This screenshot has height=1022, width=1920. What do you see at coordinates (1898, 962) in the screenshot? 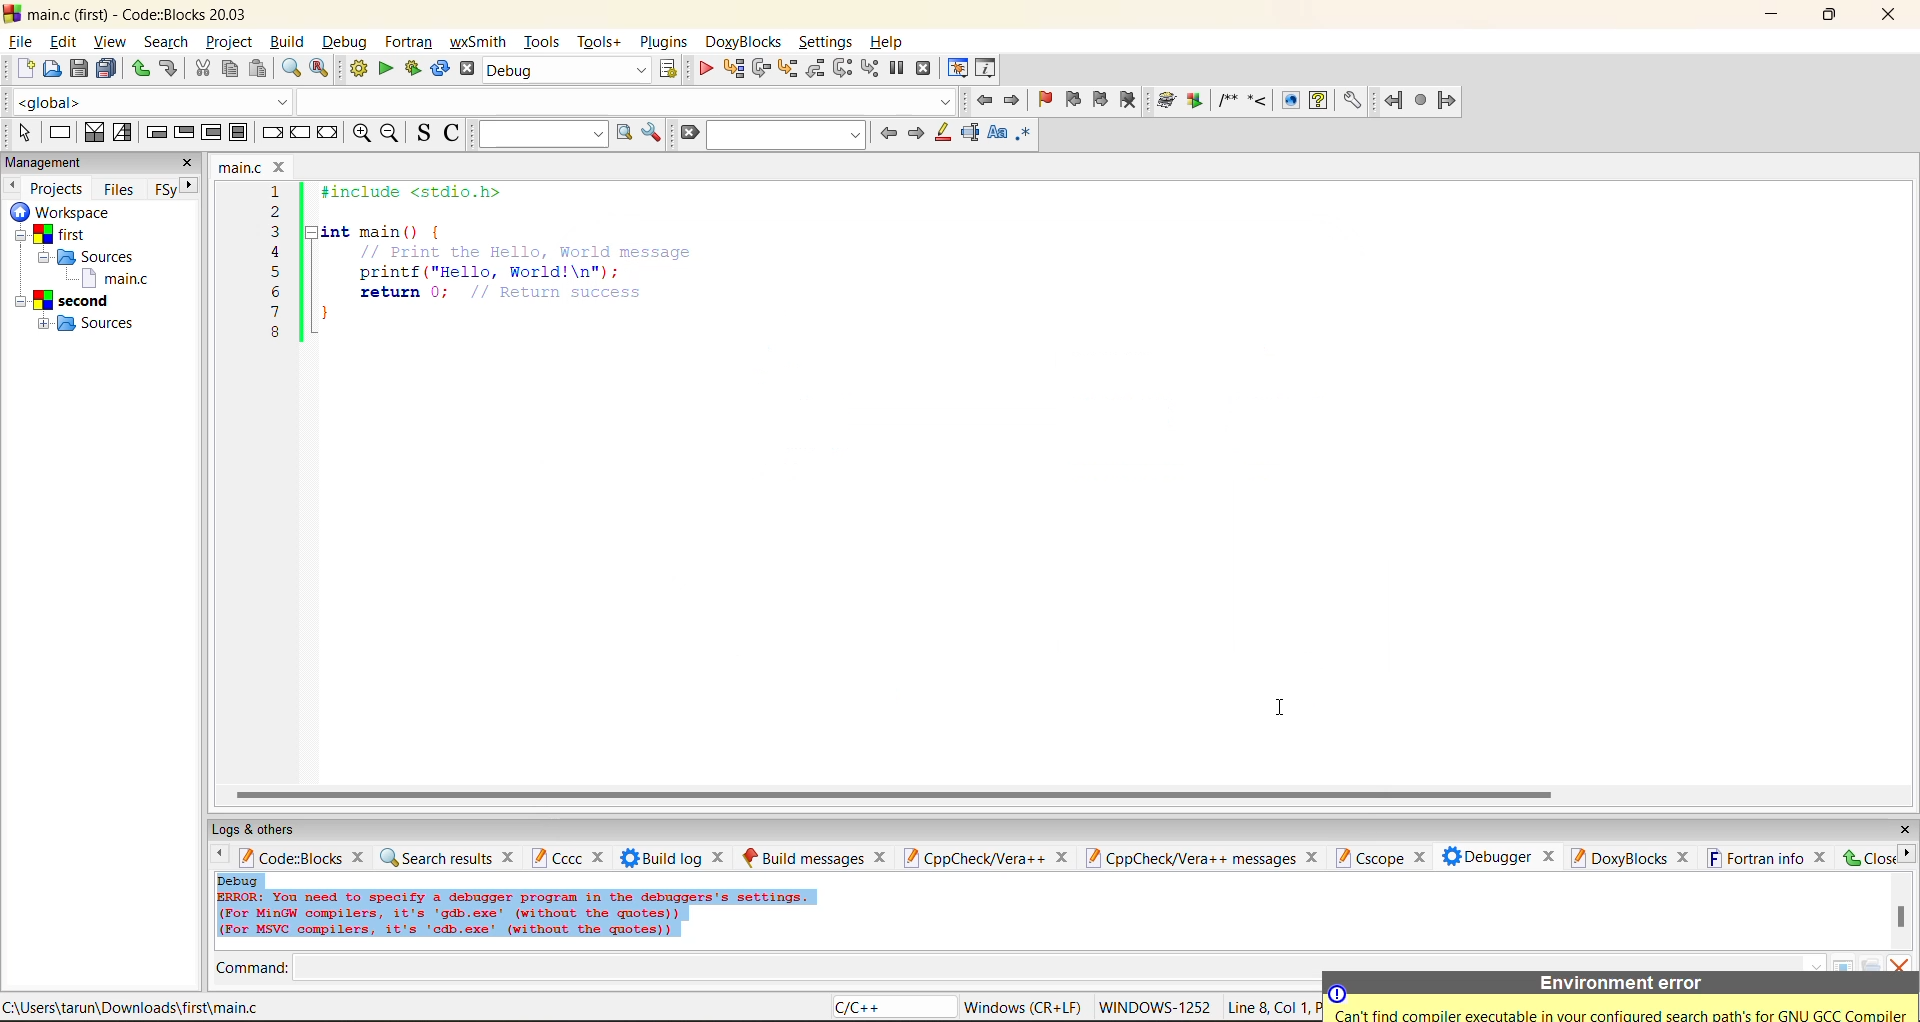
I see `clear output window` at bounding box center [1898, 962].